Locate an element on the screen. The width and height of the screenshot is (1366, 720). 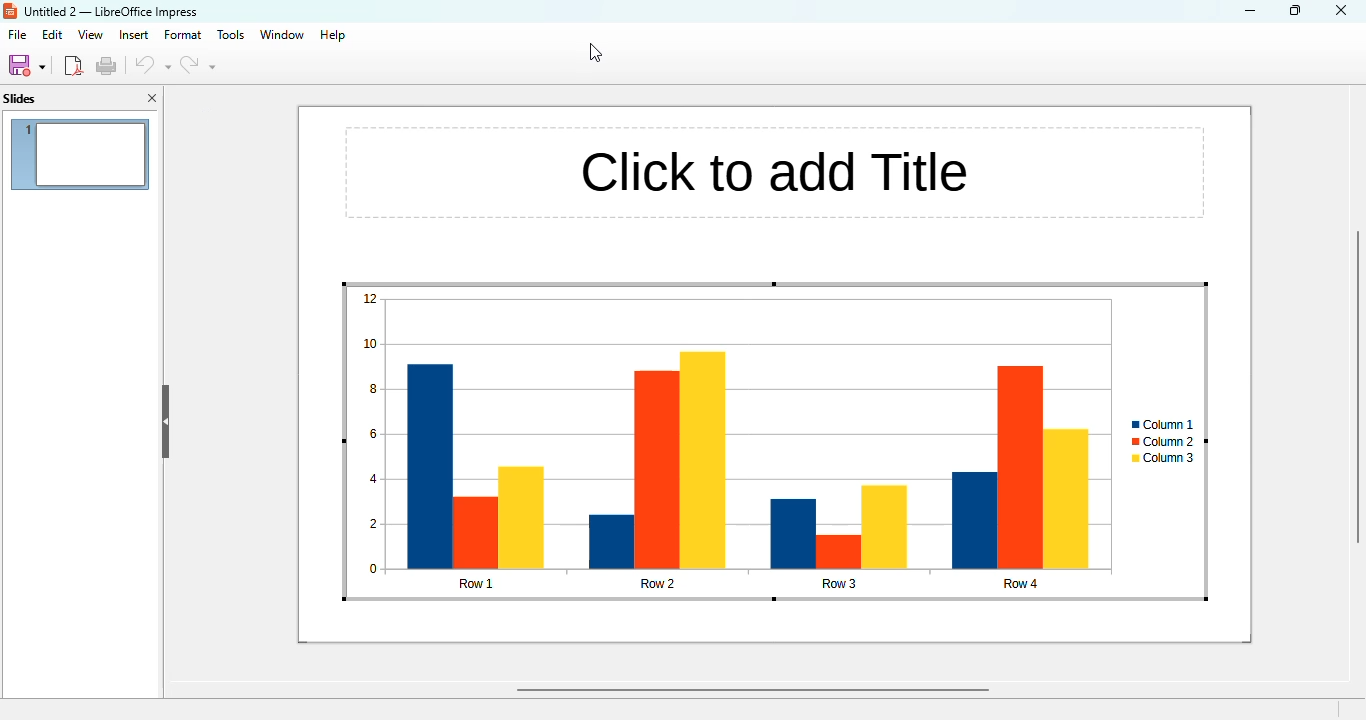
slides is located at coordinates (23, 100).